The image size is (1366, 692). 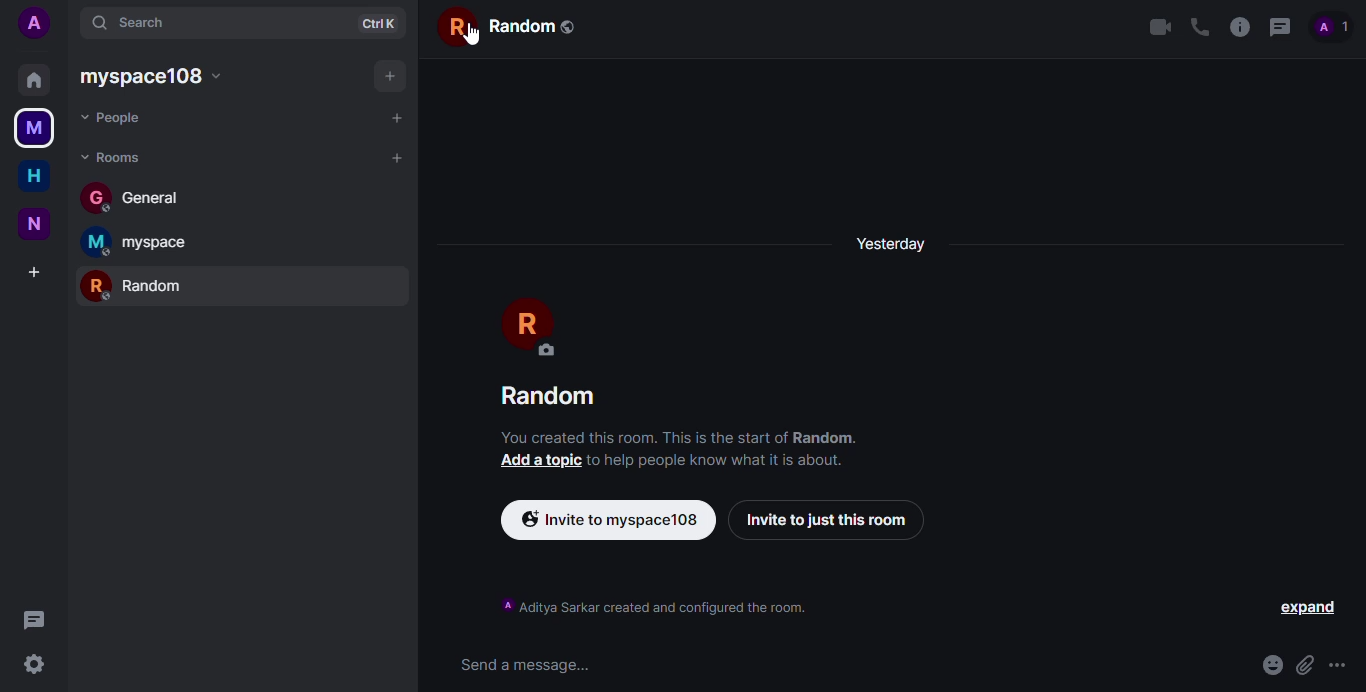 I want to click on invite via link, so click(x=611, y=520).